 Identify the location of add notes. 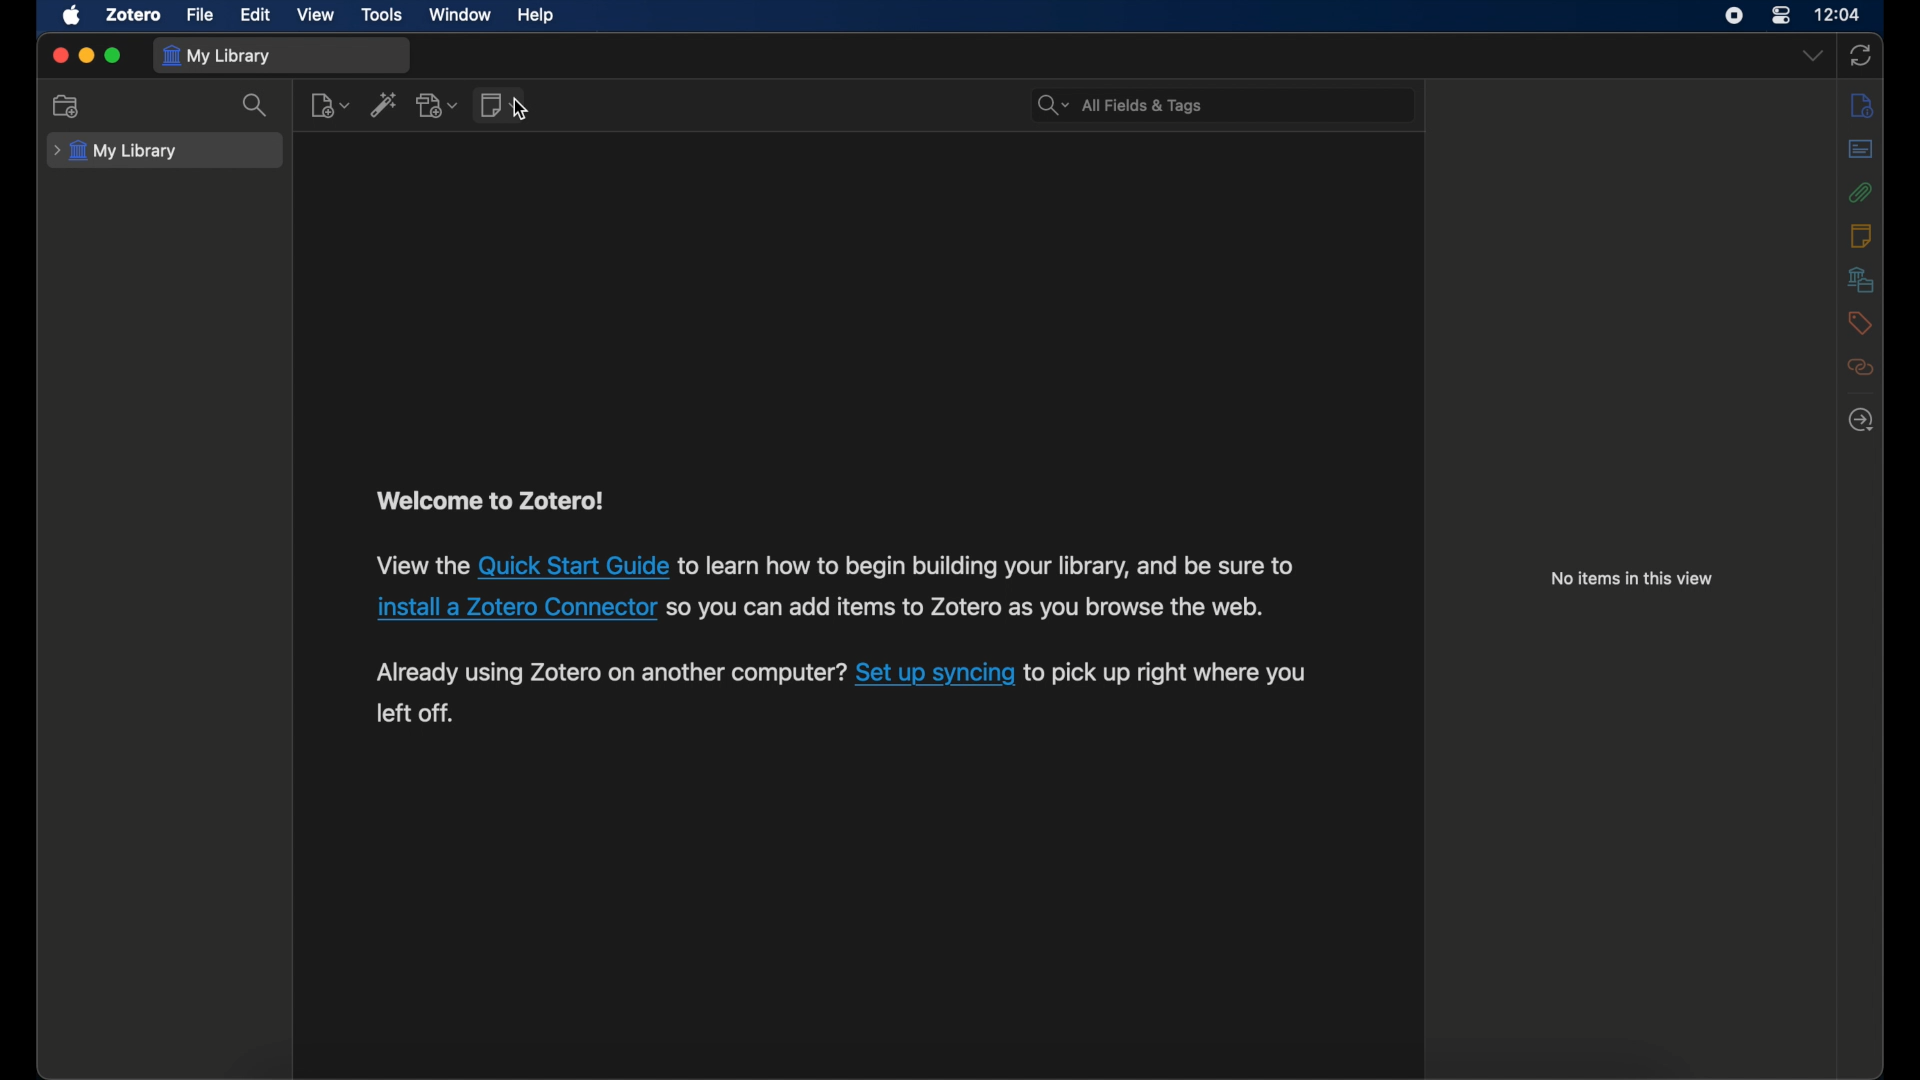
(502, 106).